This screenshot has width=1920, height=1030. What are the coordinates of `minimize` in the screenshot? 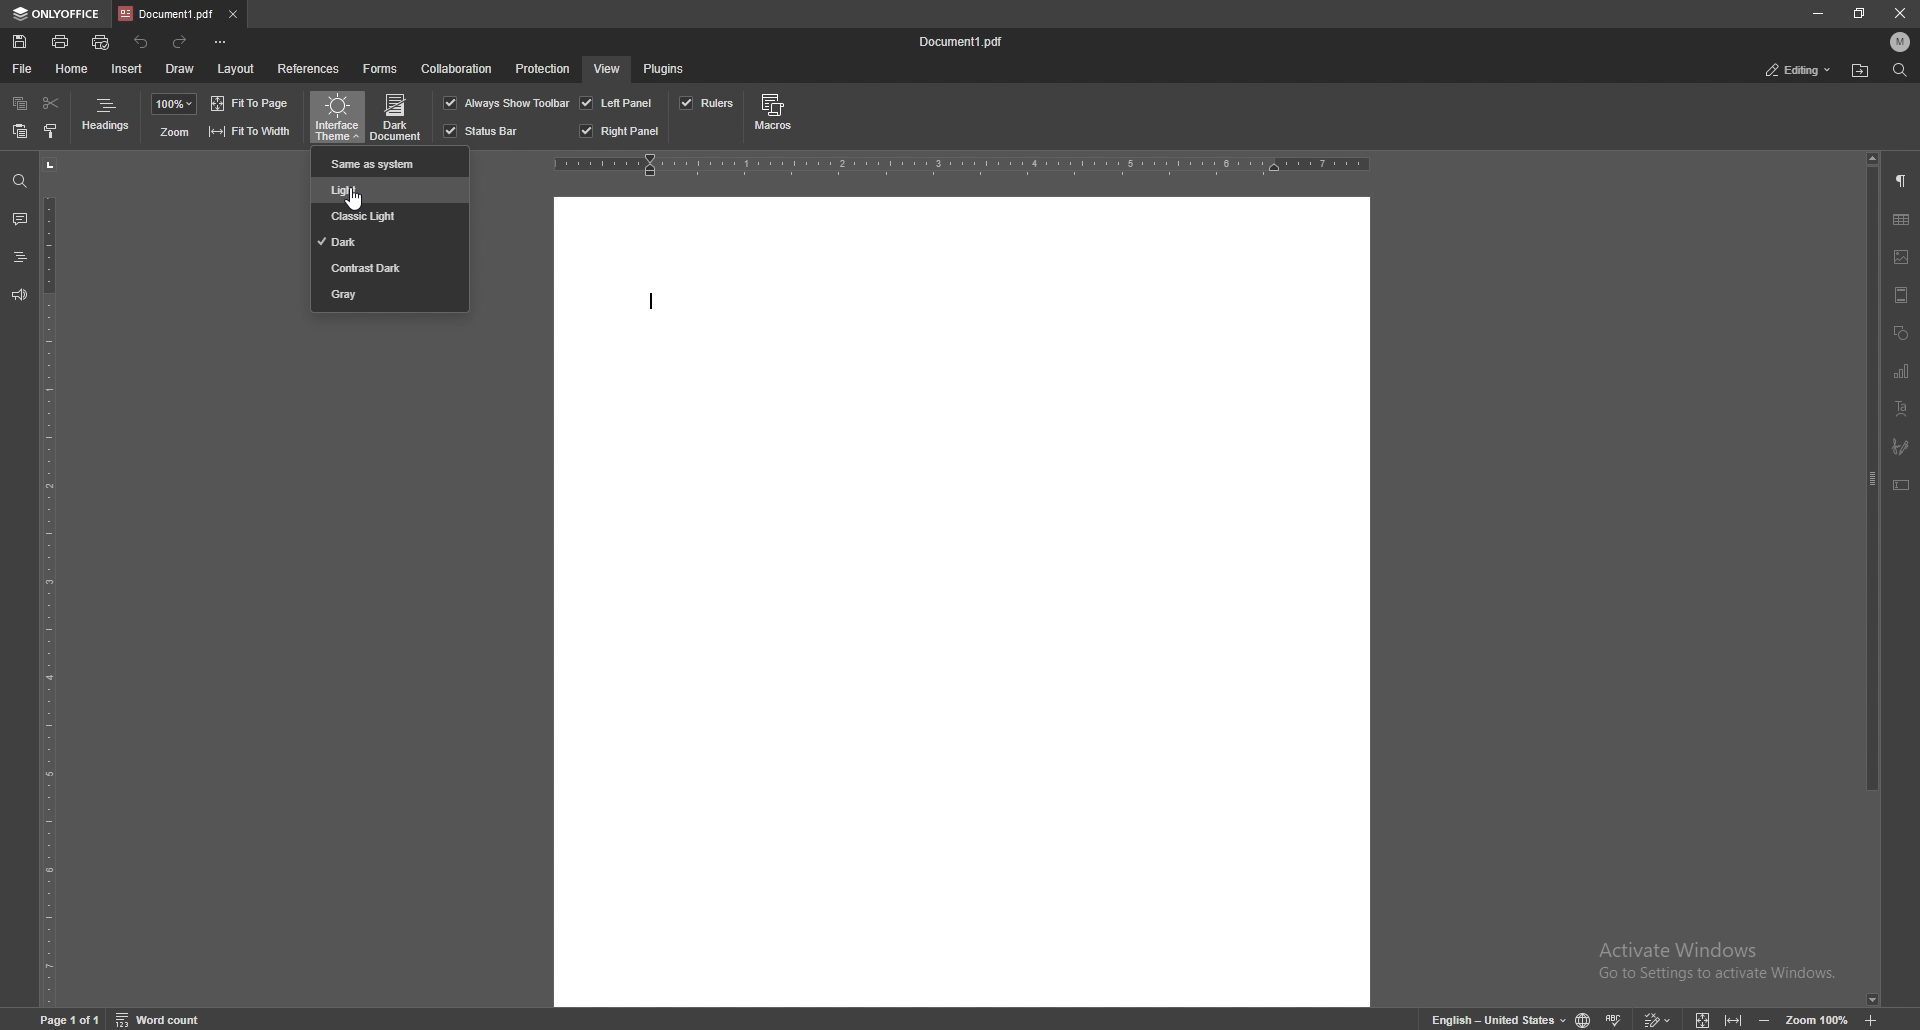 It's located at (1818, 13).